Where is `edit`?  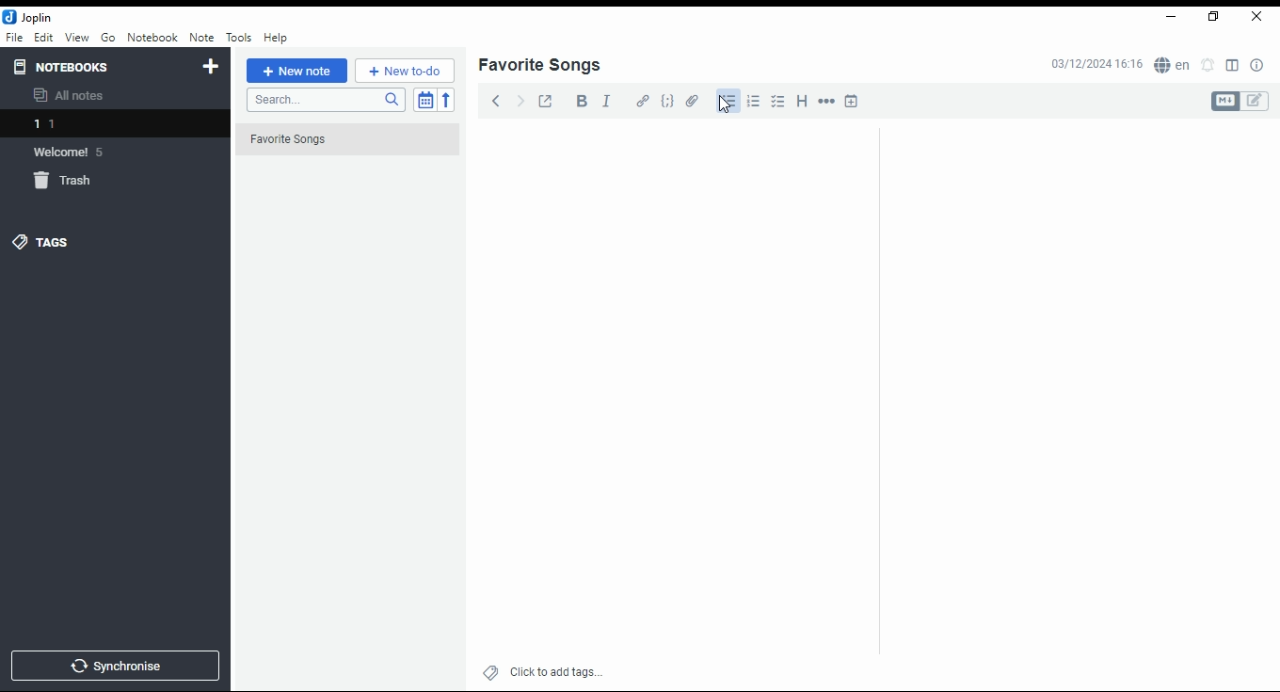 edit is located at coordinates (43, 36).